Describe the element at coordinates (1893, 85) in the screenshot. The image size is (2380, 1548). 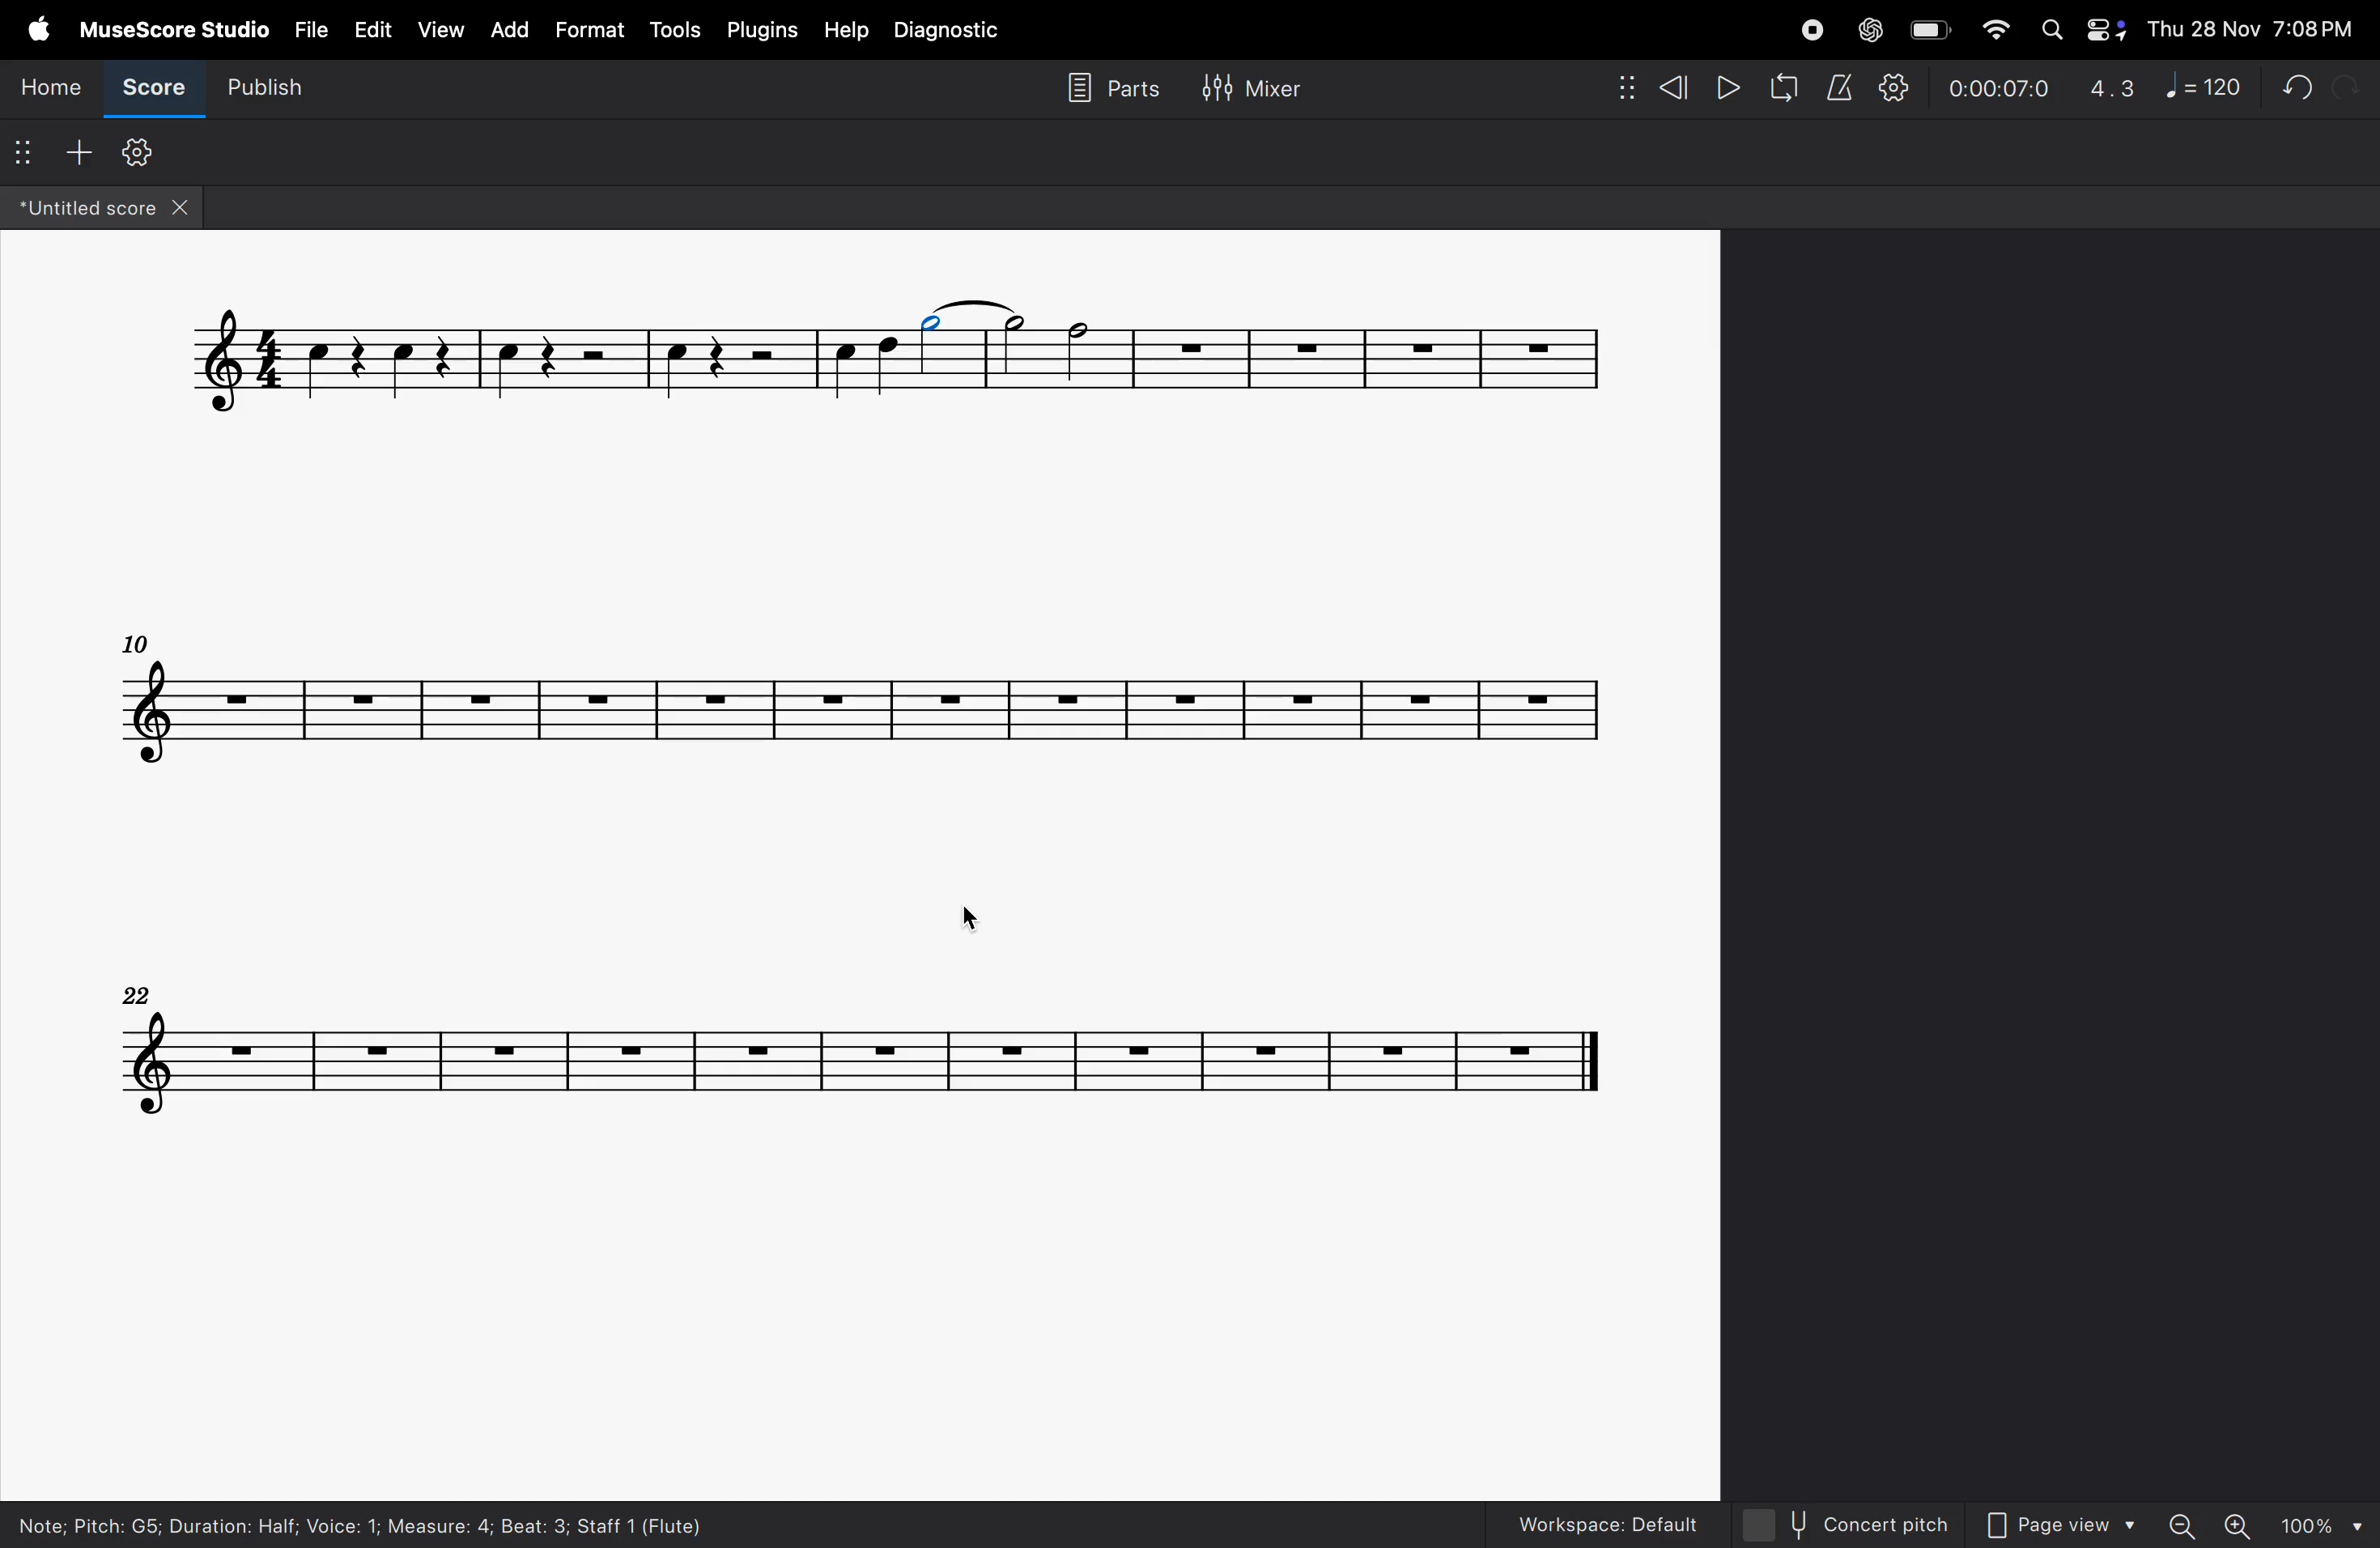
I see `setting` at that location.